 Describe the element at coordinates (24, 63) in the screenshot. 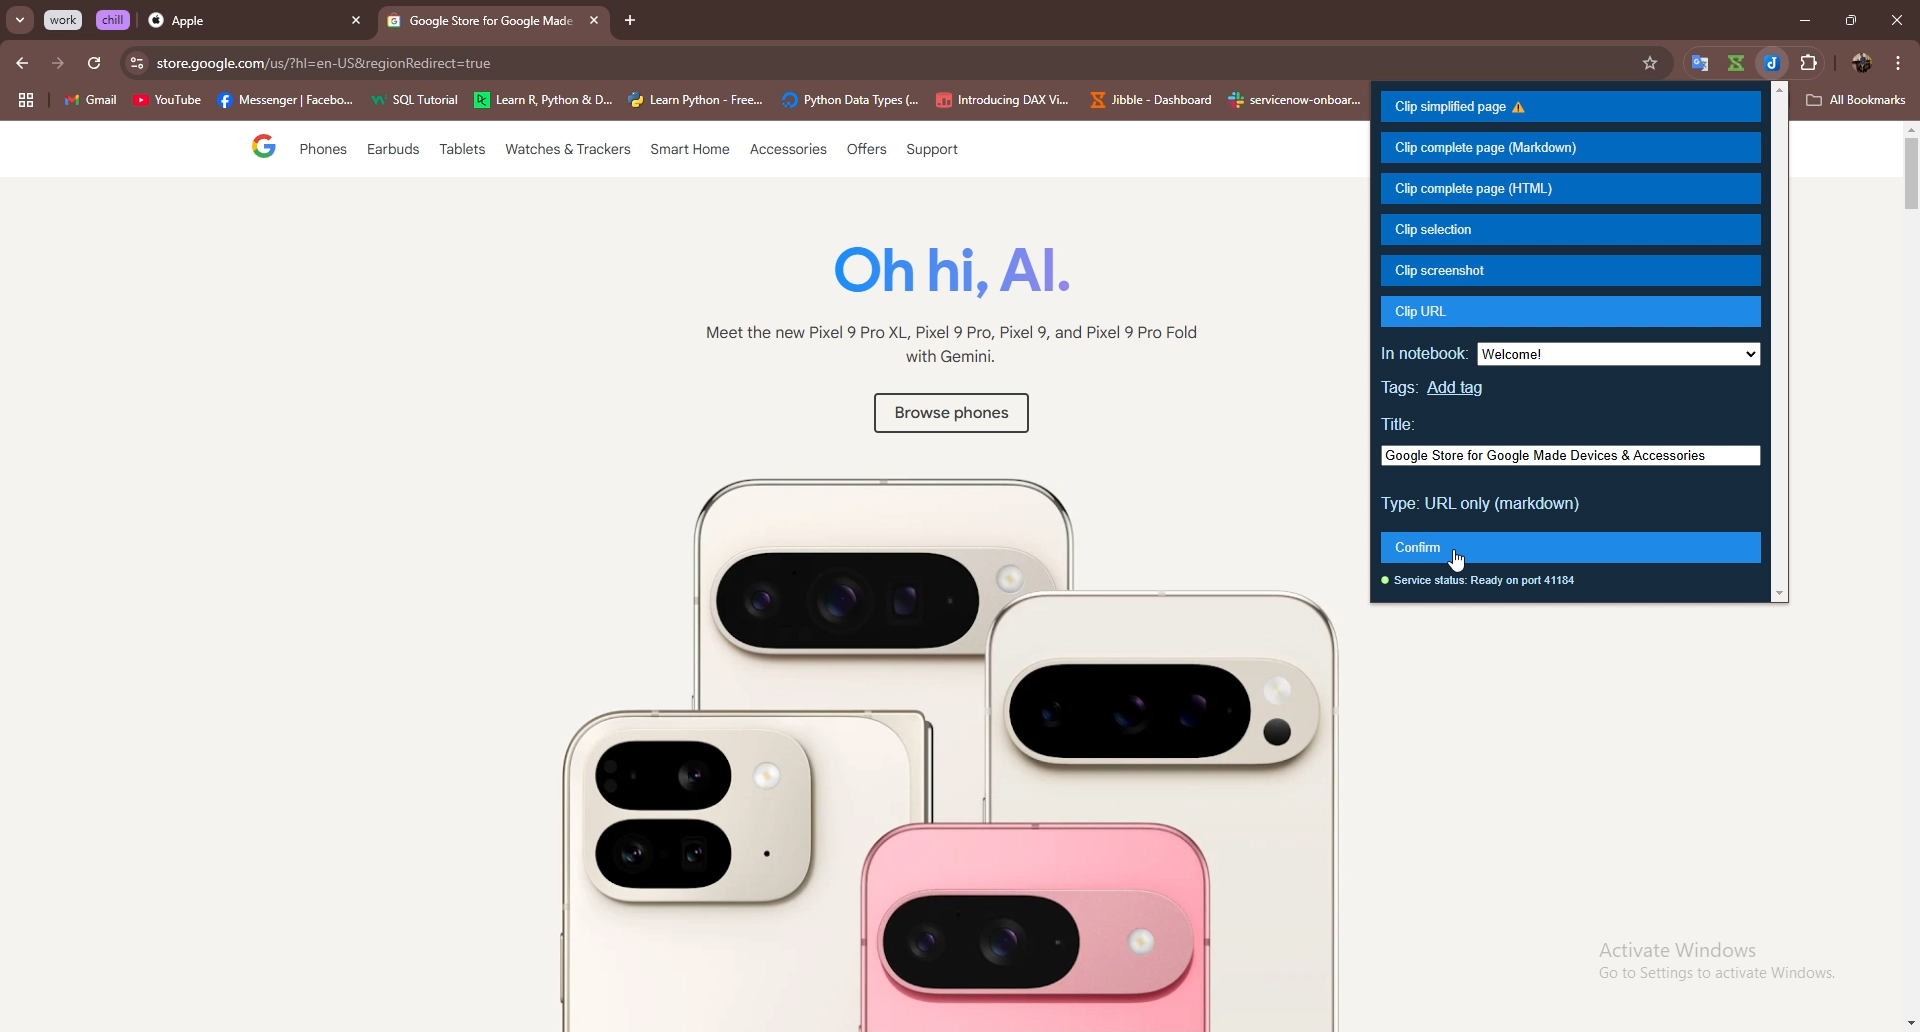

I see `back` at that location.